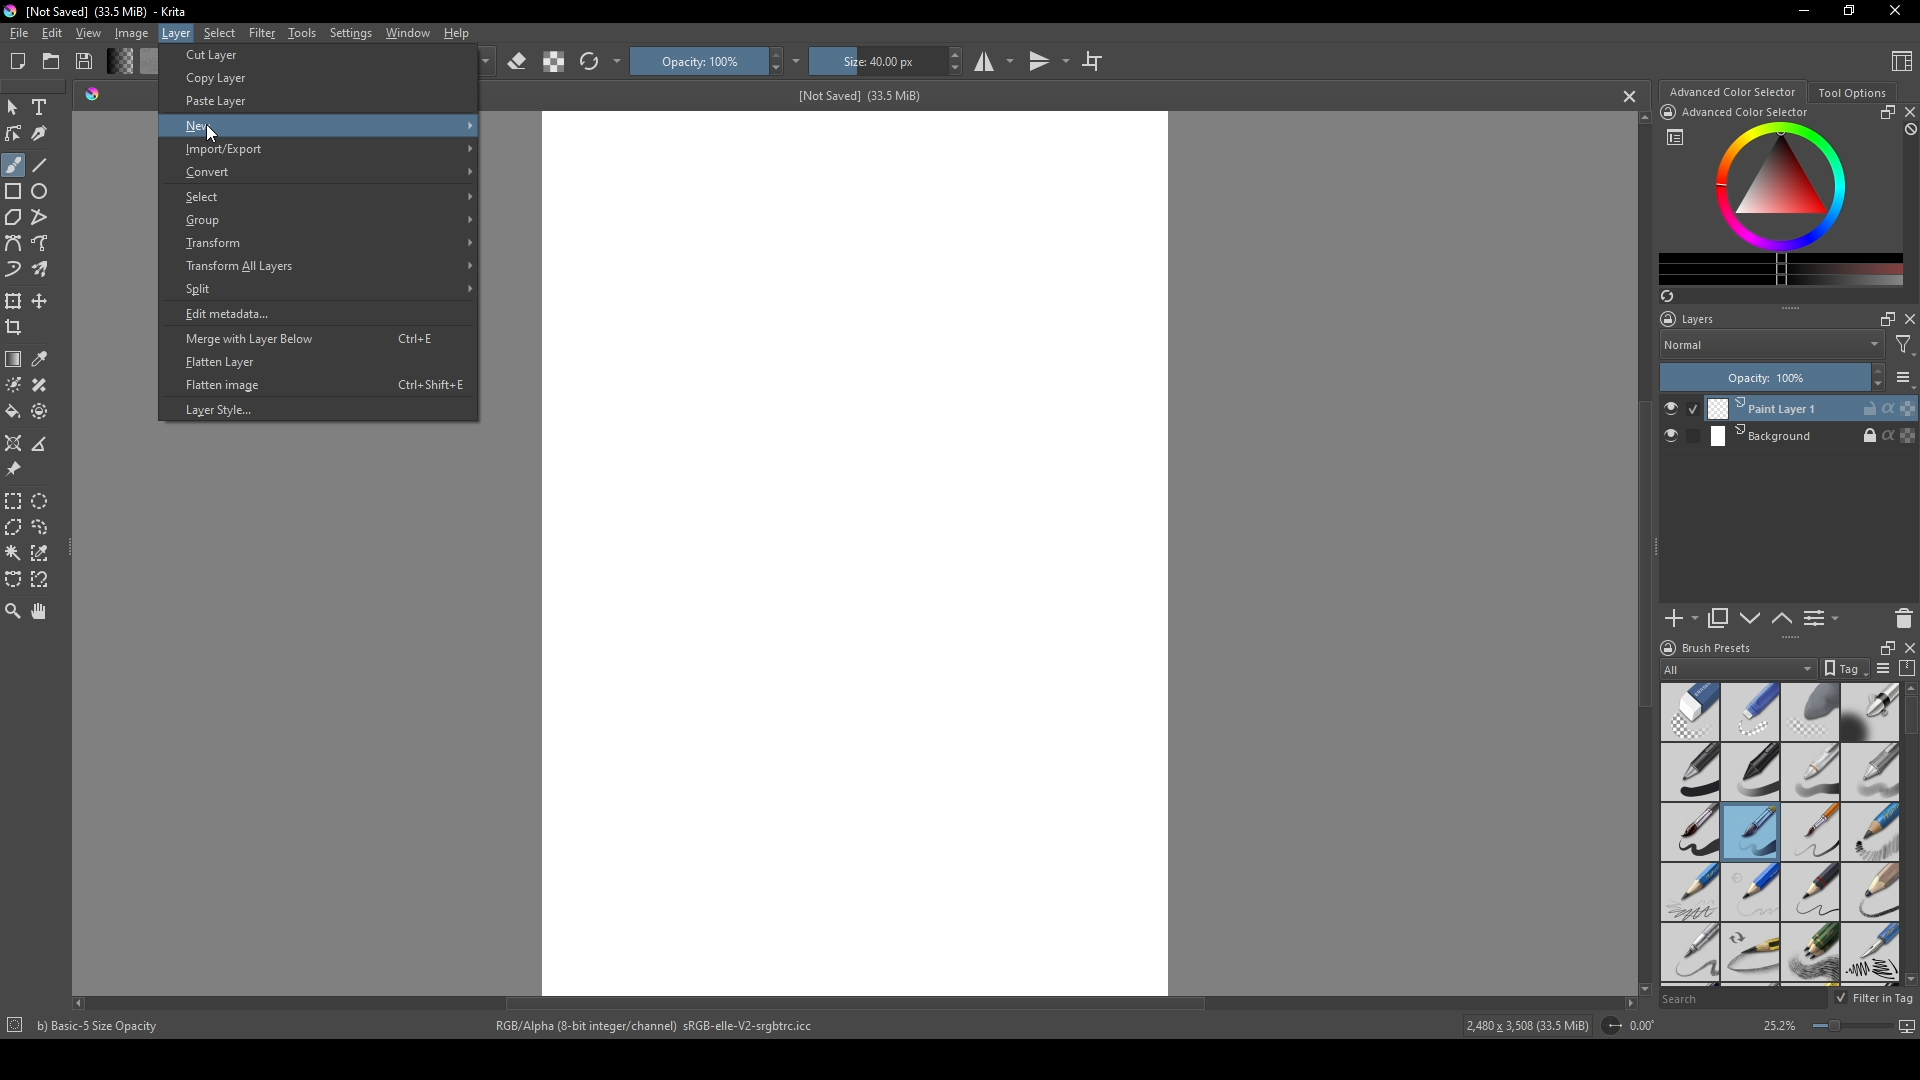 The image size is (1920, 1080). I want to click on free hand, so click(42, 244).